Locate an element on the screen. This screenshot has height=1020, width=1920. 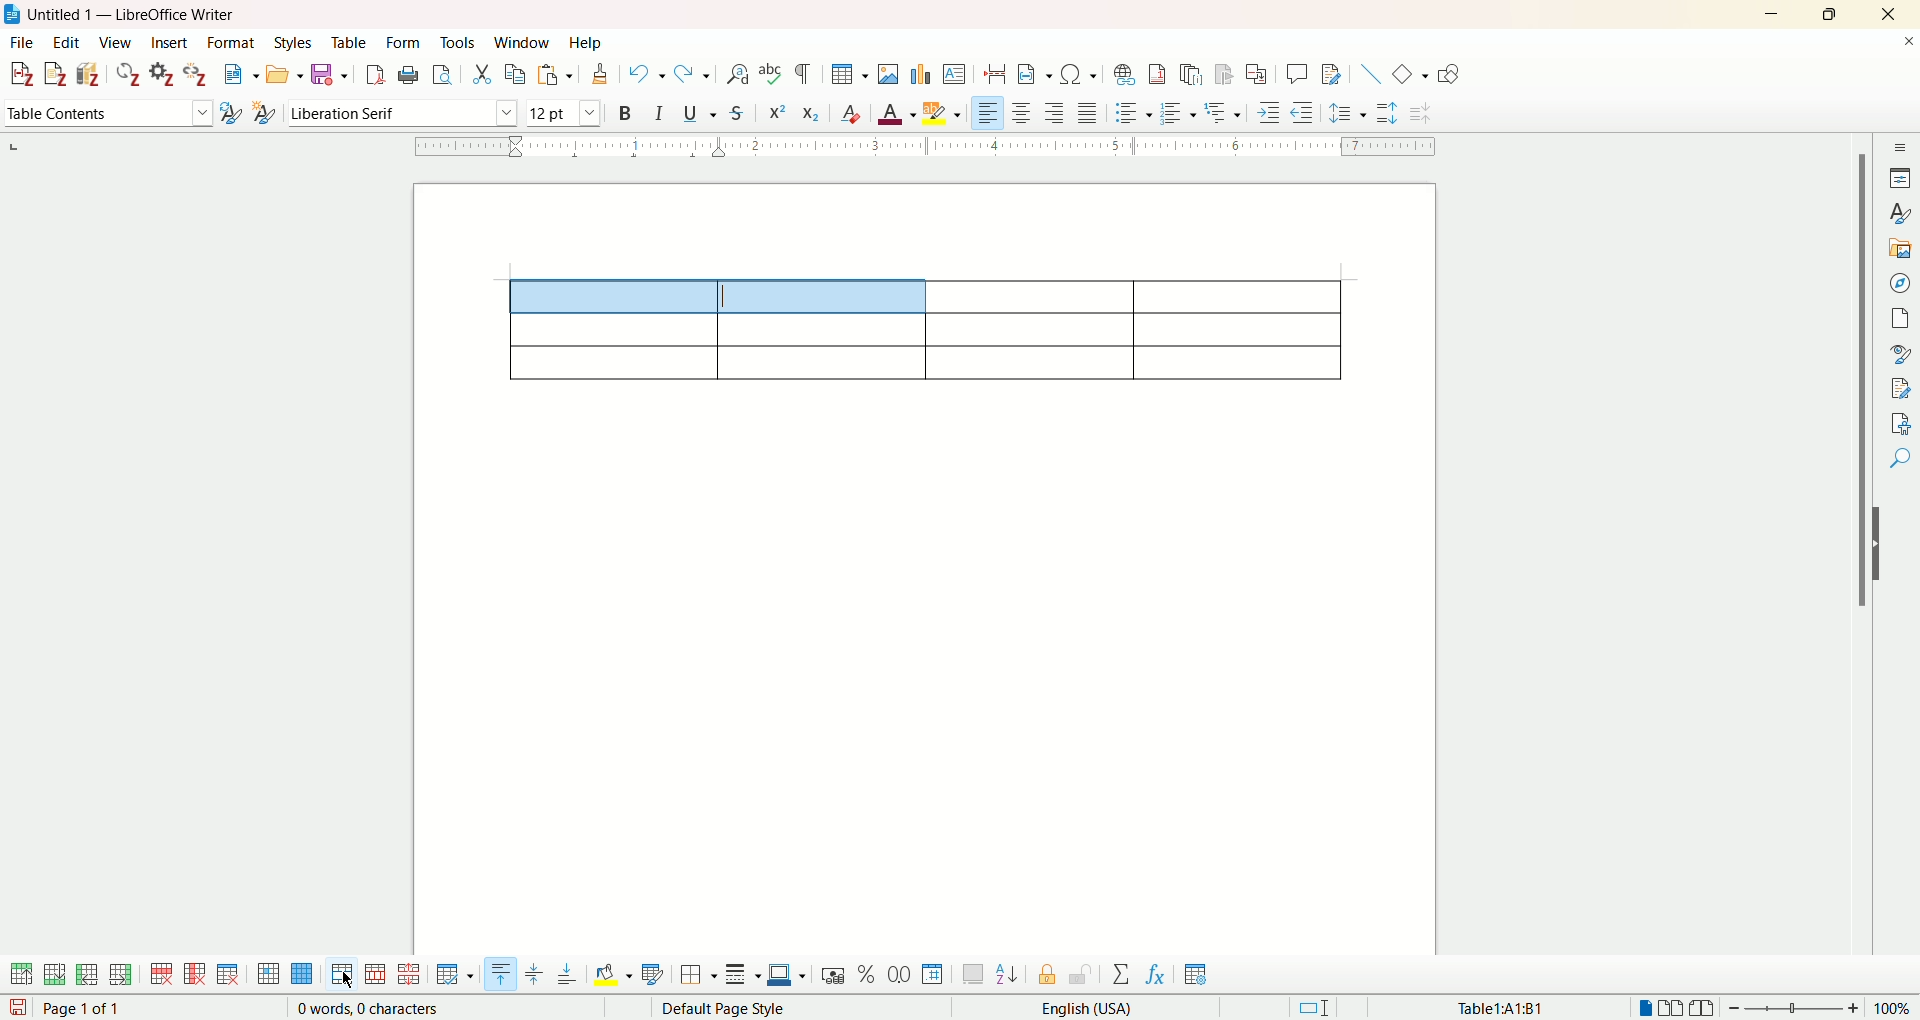
manage changes is located at coordinates (1898, 389).